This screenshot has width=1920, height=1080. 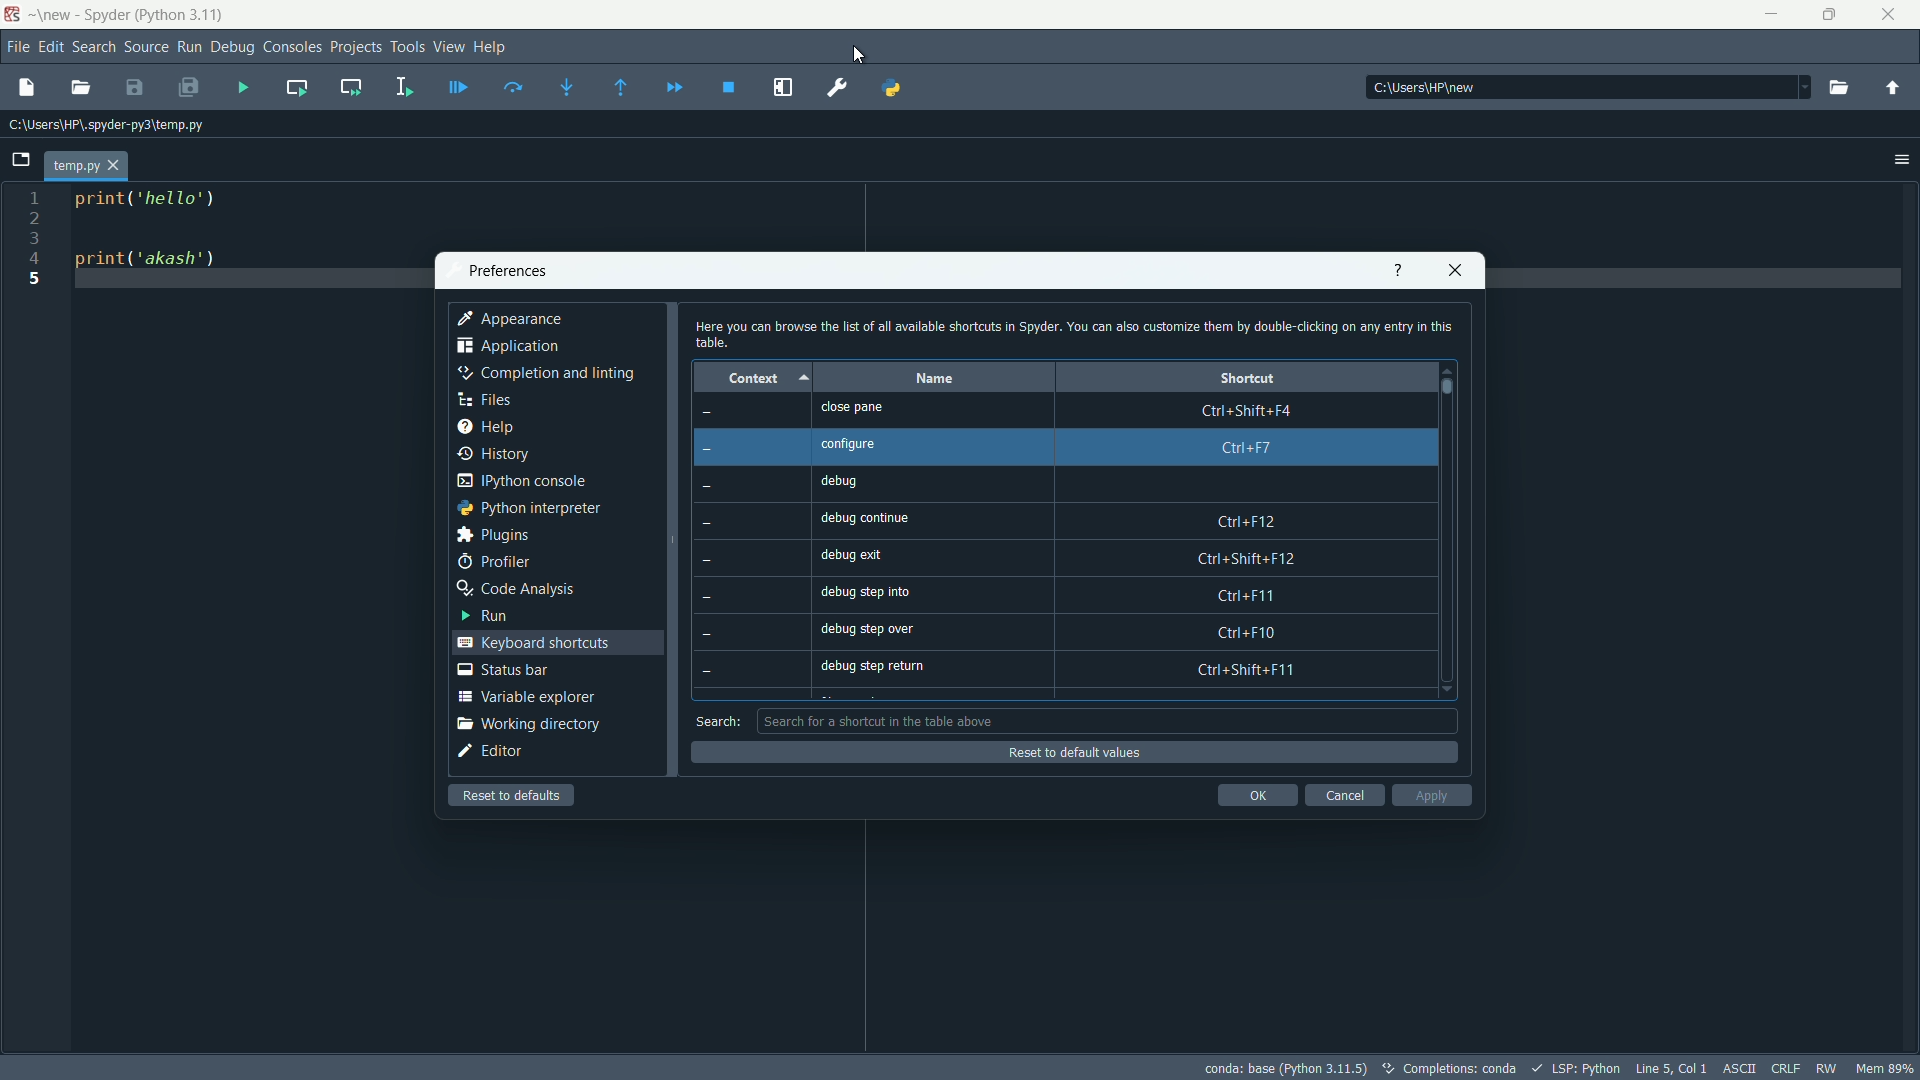 I want to click on get help, so click(x=1397, y=270).